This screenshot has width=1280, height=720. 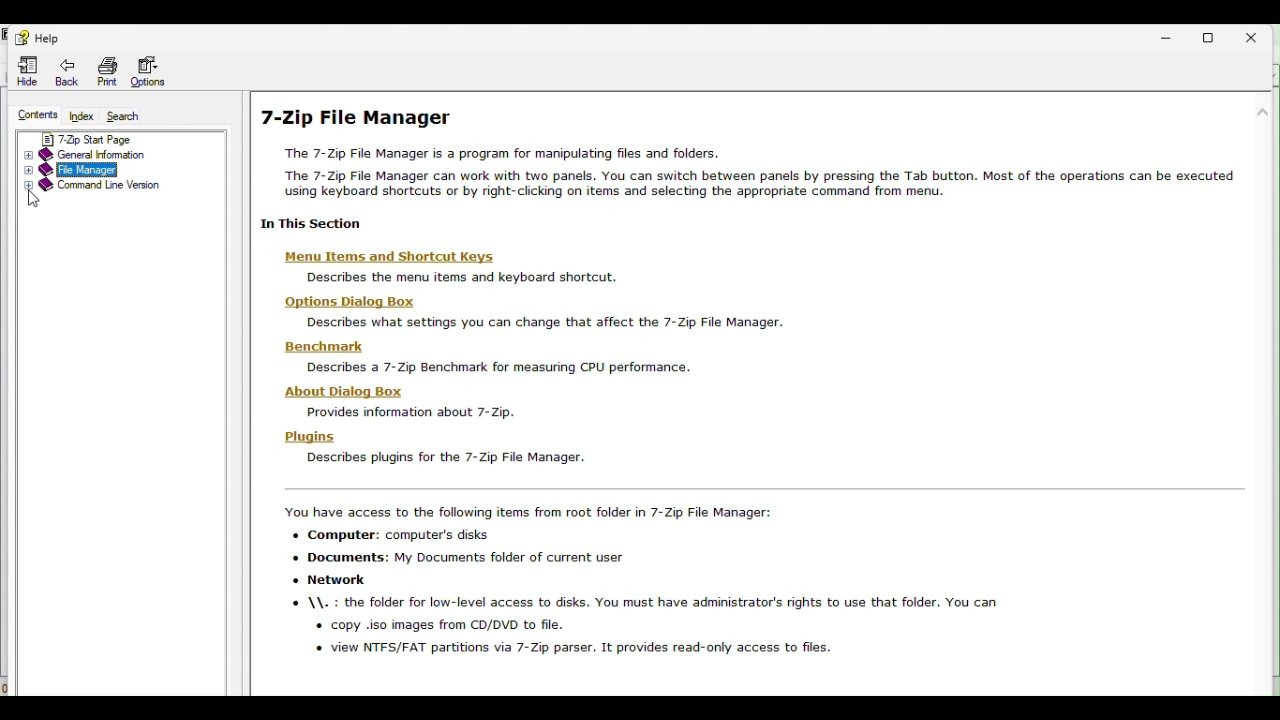 What do you see at coordinates (747, 147) in the screenshot?
I see `7 zip file manager help page` at bounding box center [747, 147].